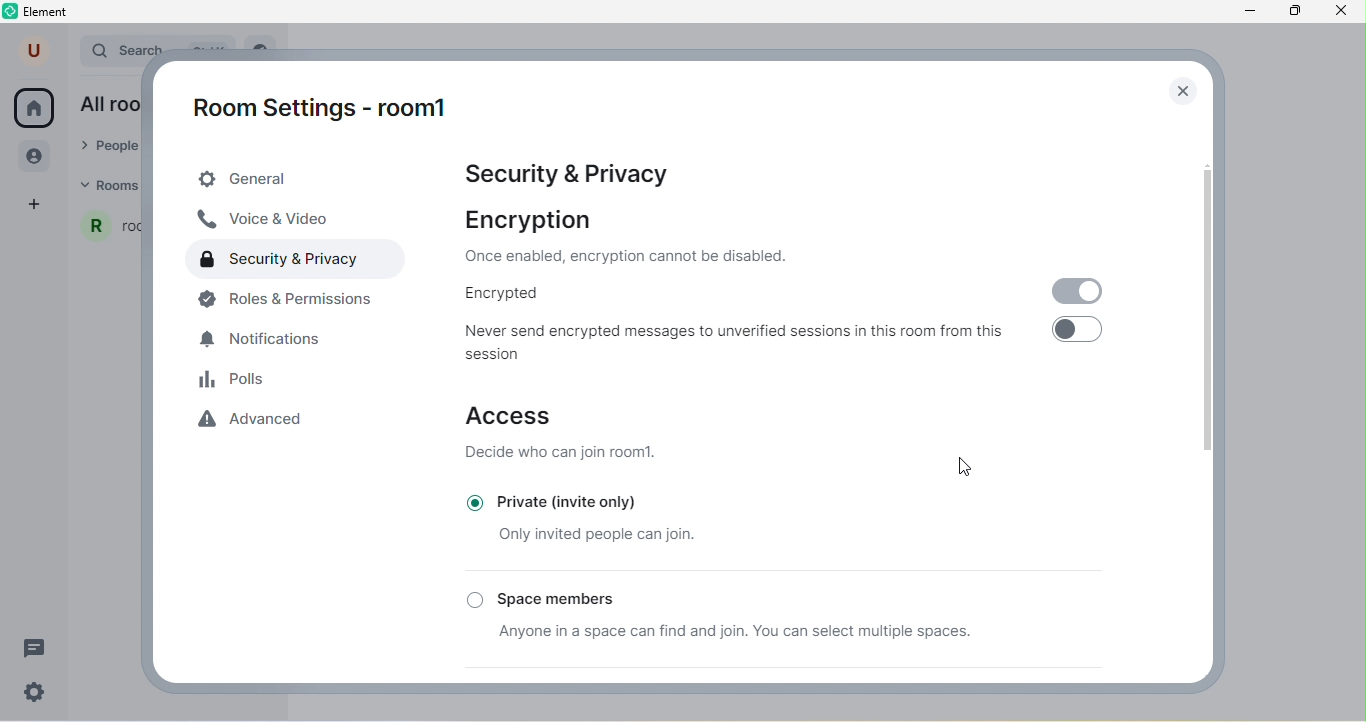 The height and width of the screenshot is (722, 1366). I want to click on cursor, so click(957, 467).